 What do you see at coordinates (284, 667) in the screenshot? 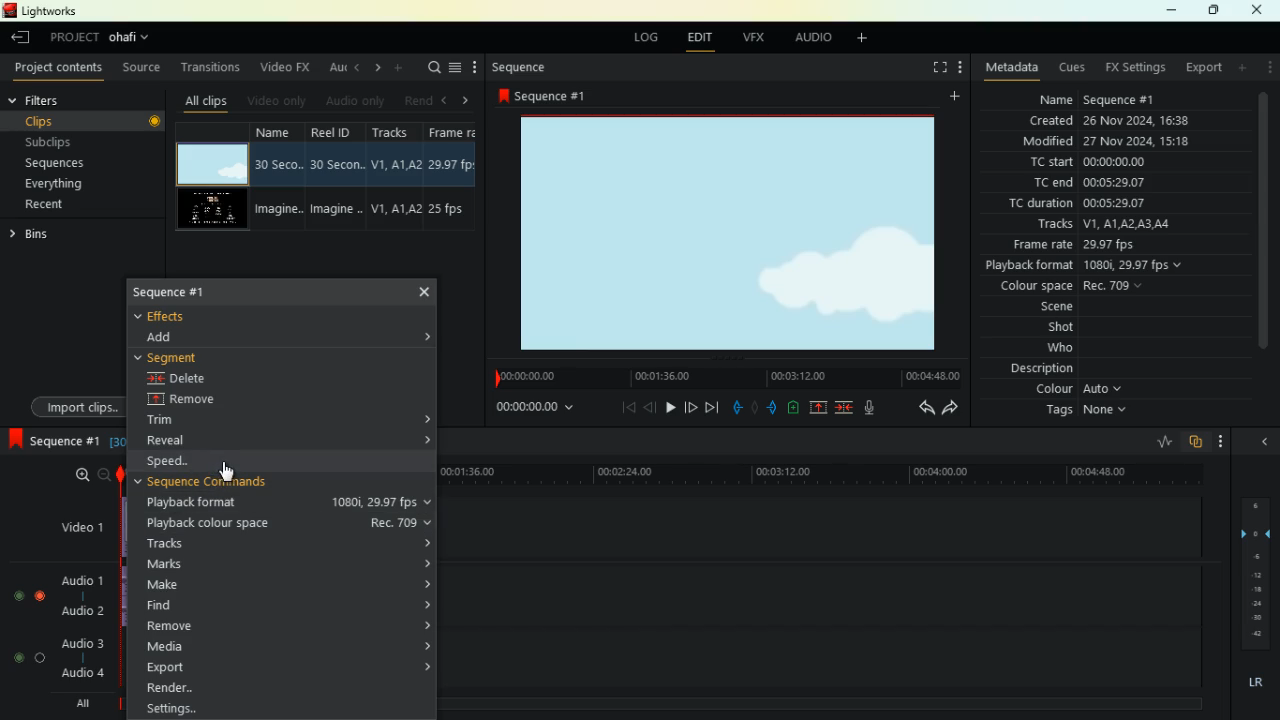
I see `export` at bounding box center [284, 667].